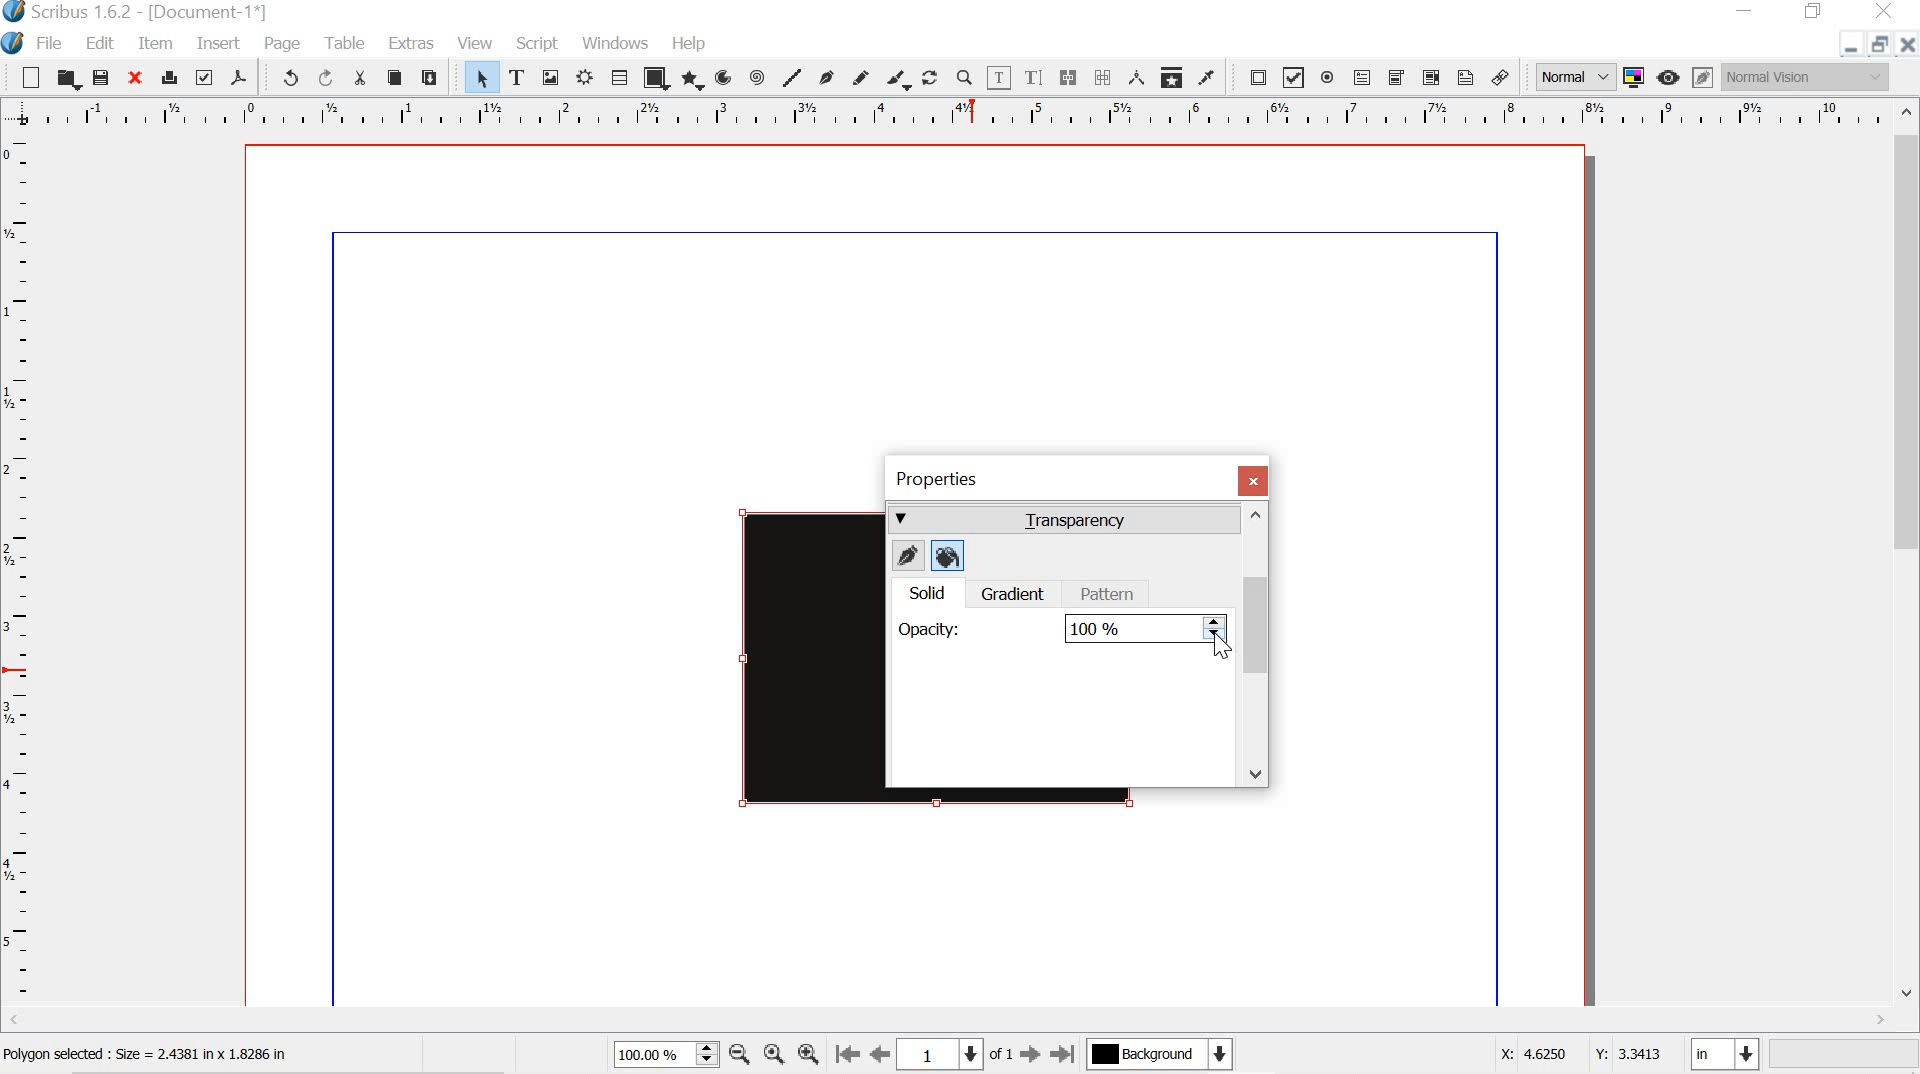 The image size is (1920, 1074). I want to click on bezier curve, so click(828, 76).